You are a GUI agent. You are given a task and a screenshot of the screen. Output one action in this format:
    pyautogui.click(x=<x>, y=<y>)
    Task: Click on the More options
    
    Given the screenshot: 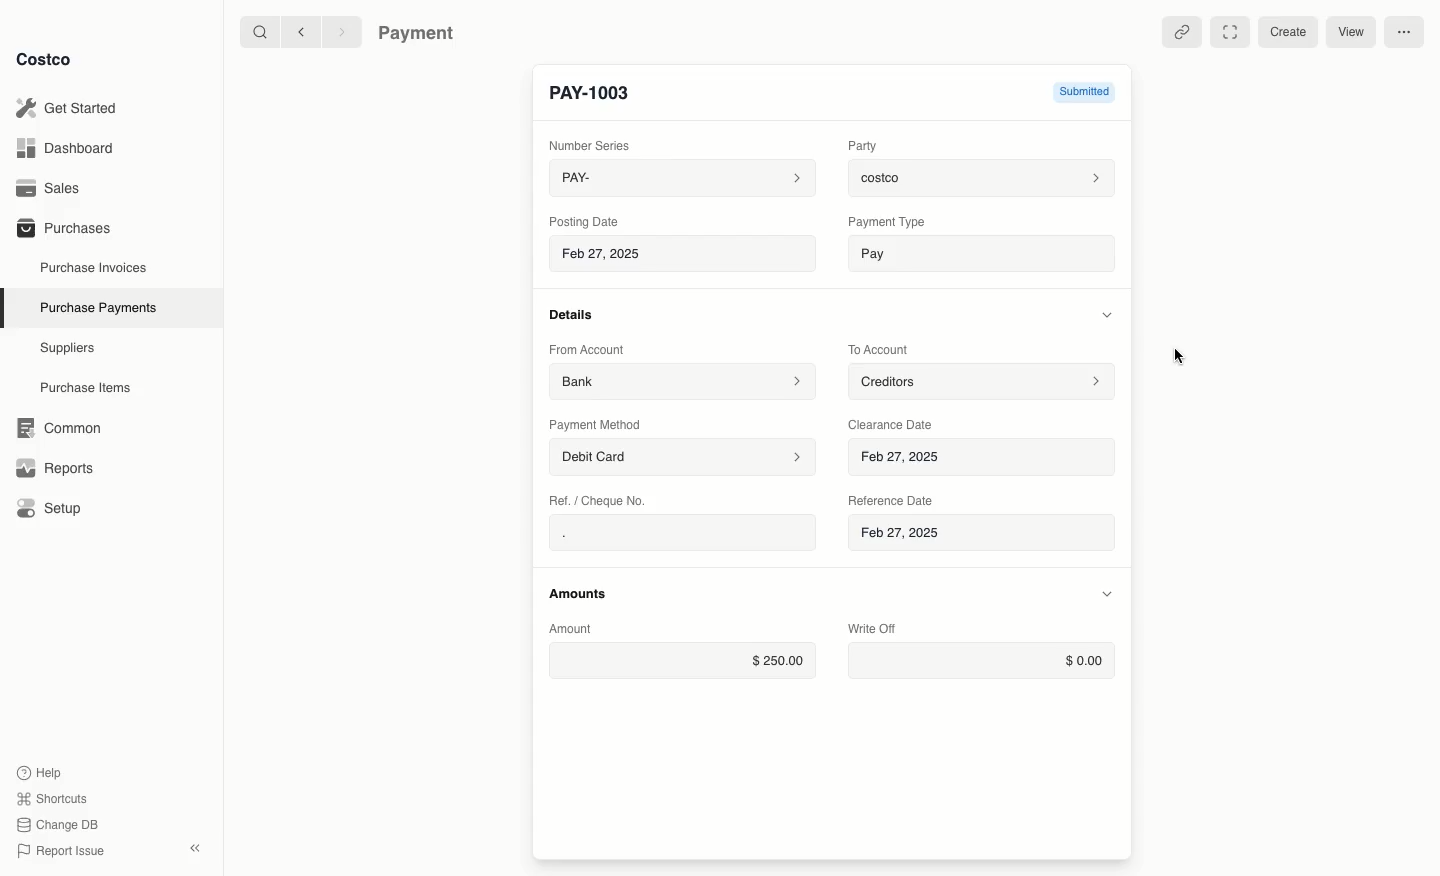 What is the action you would take?
    pyautogui.click(x=1402, y=31)
    